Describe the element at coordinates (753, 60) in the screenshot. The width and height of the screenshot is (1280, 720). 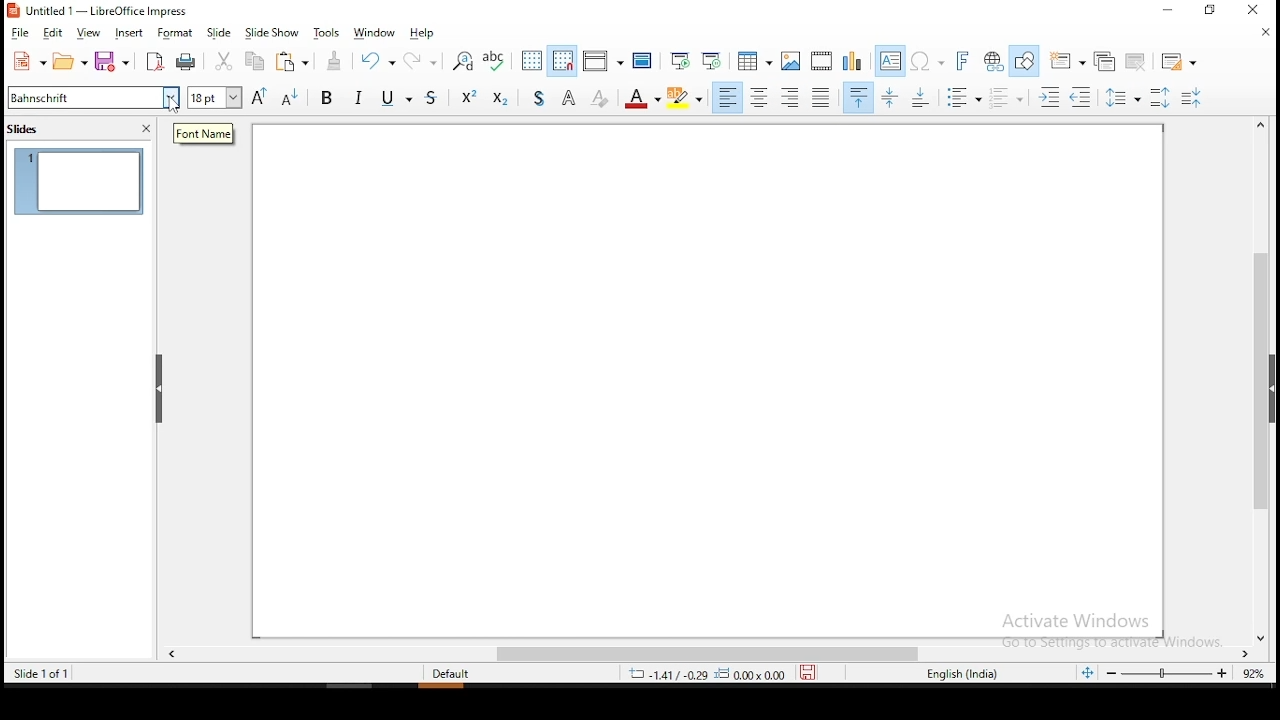
I see `table` at that location.